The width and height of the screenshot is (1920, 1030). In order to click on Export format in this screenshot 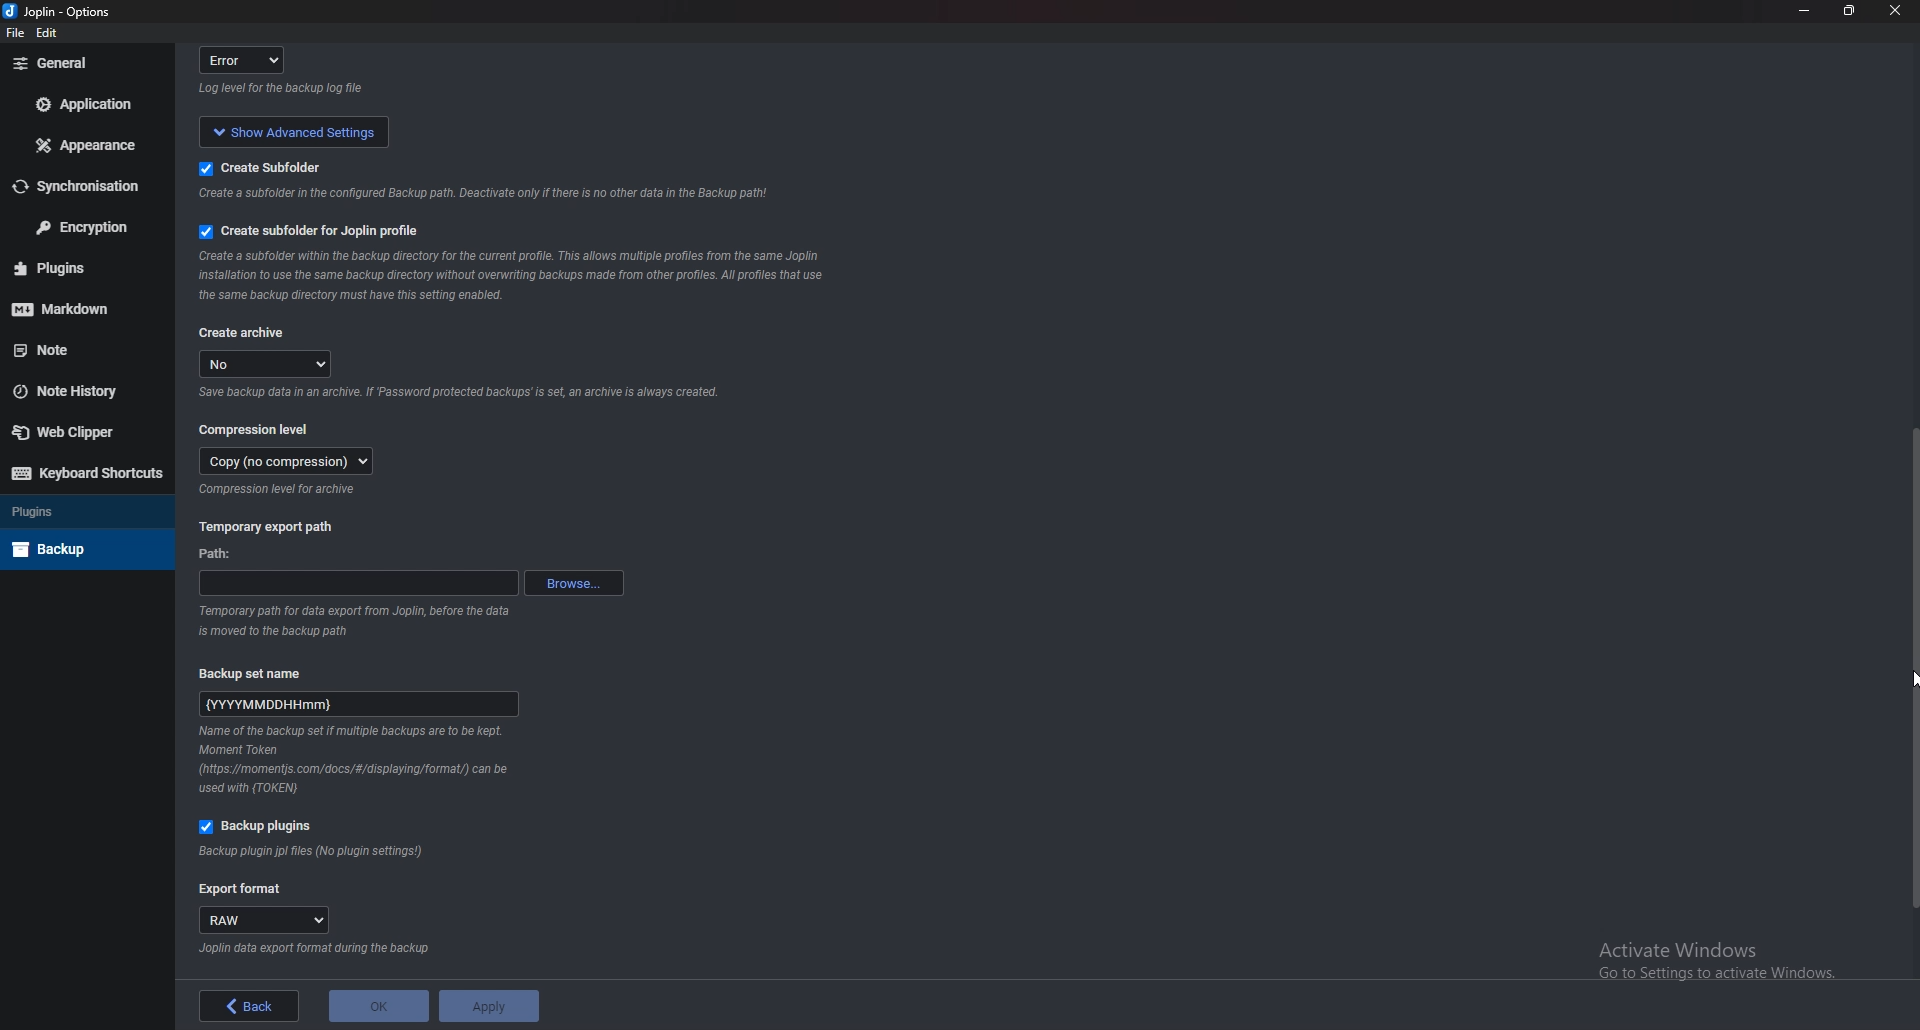, I will do `click(241, 890)`.